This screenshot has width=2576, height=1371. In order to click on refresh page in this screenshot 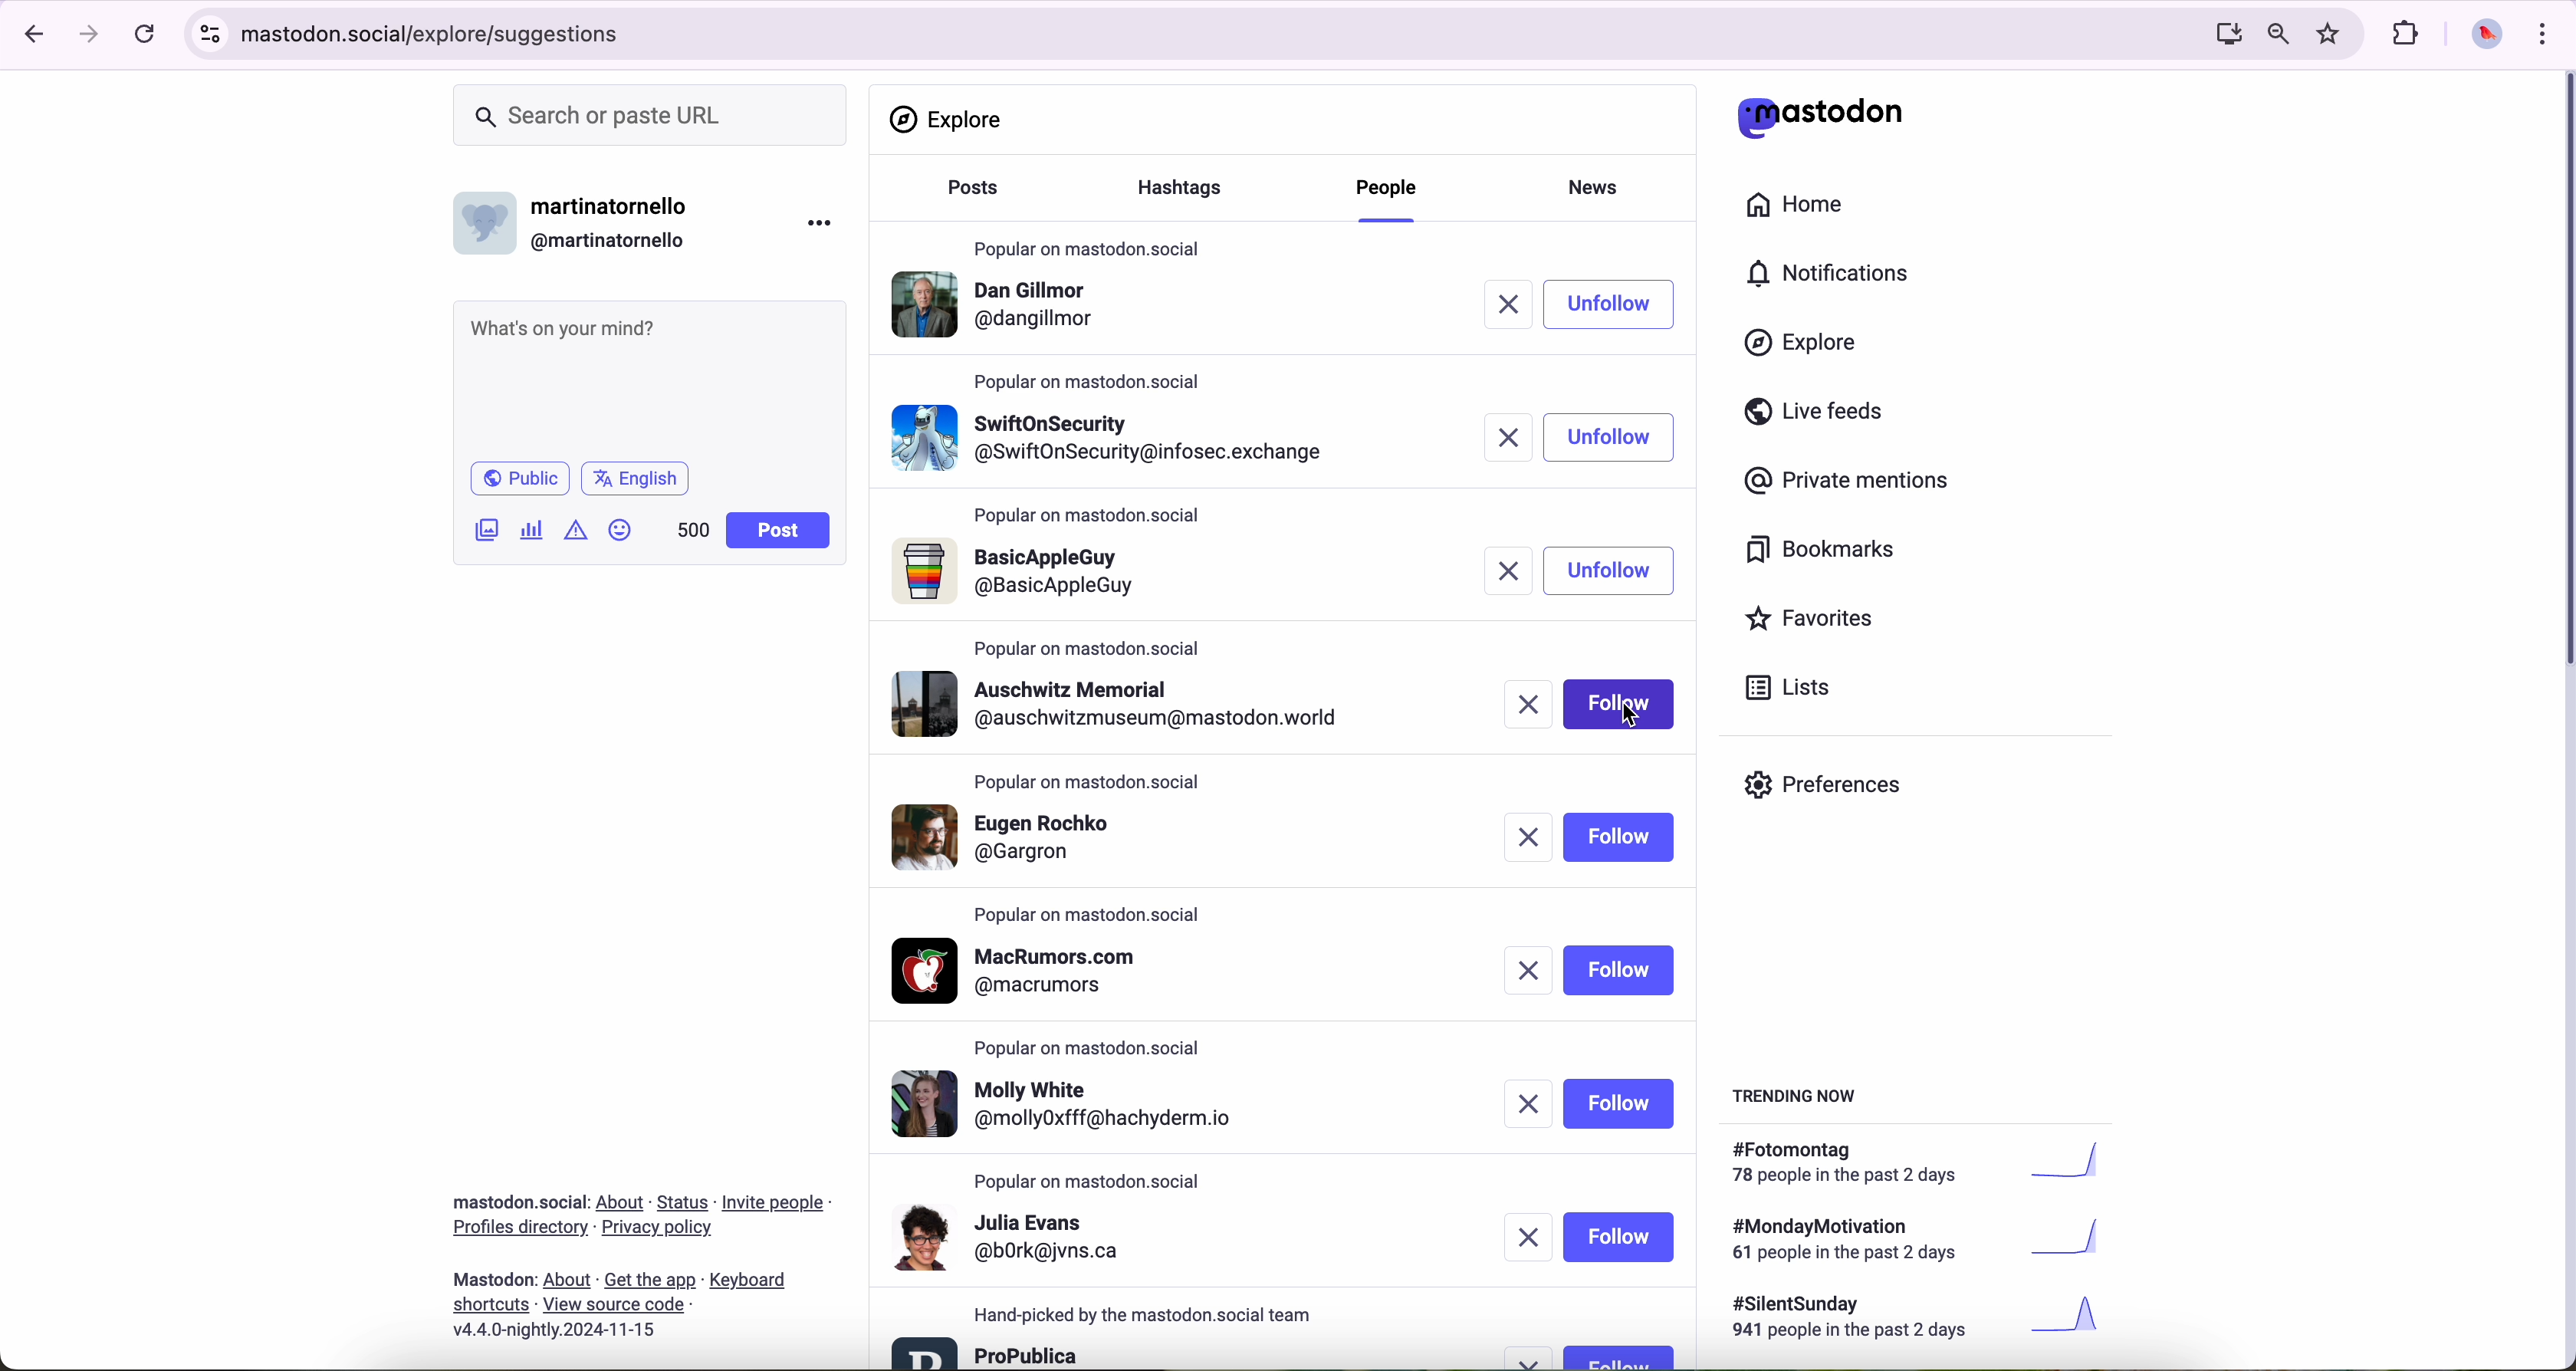, I will do `click(146, 35)`.